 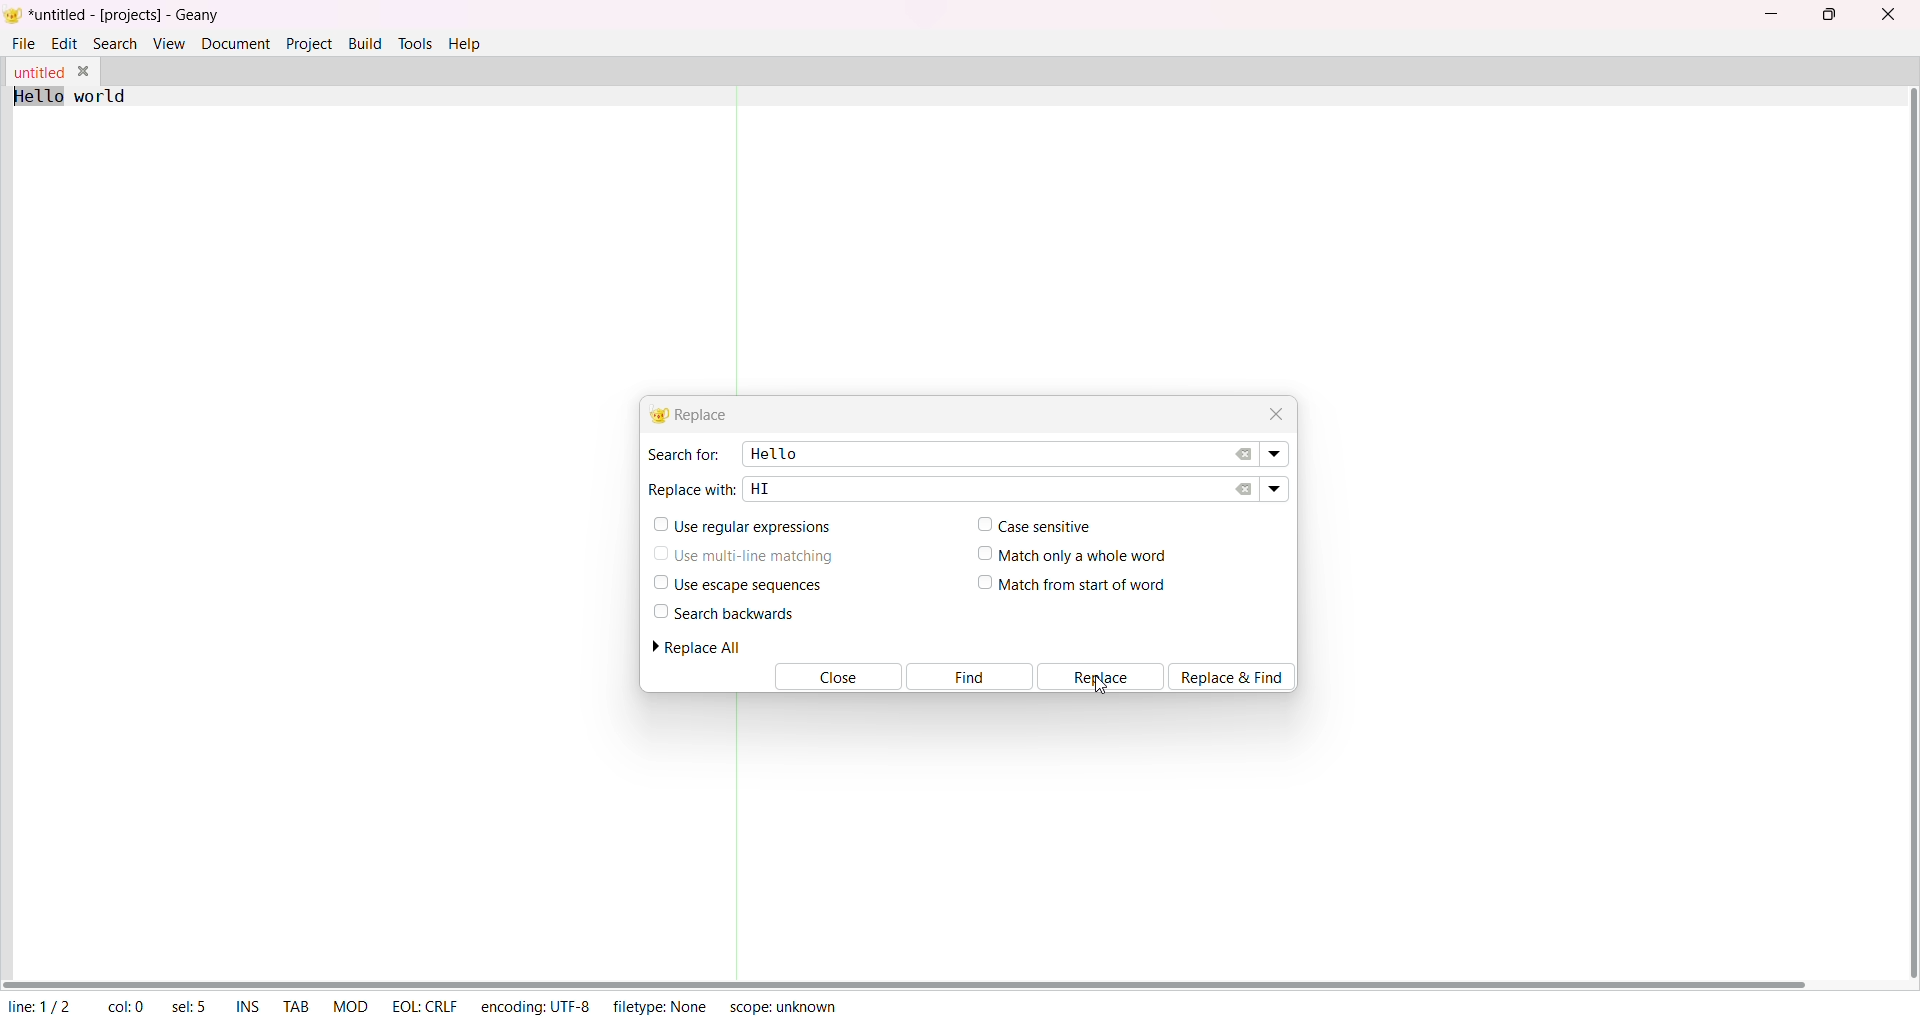 What do you see at coordinates (86, 96) in the screenshot?
I see `Hello world` at bounding box center [86, 96].